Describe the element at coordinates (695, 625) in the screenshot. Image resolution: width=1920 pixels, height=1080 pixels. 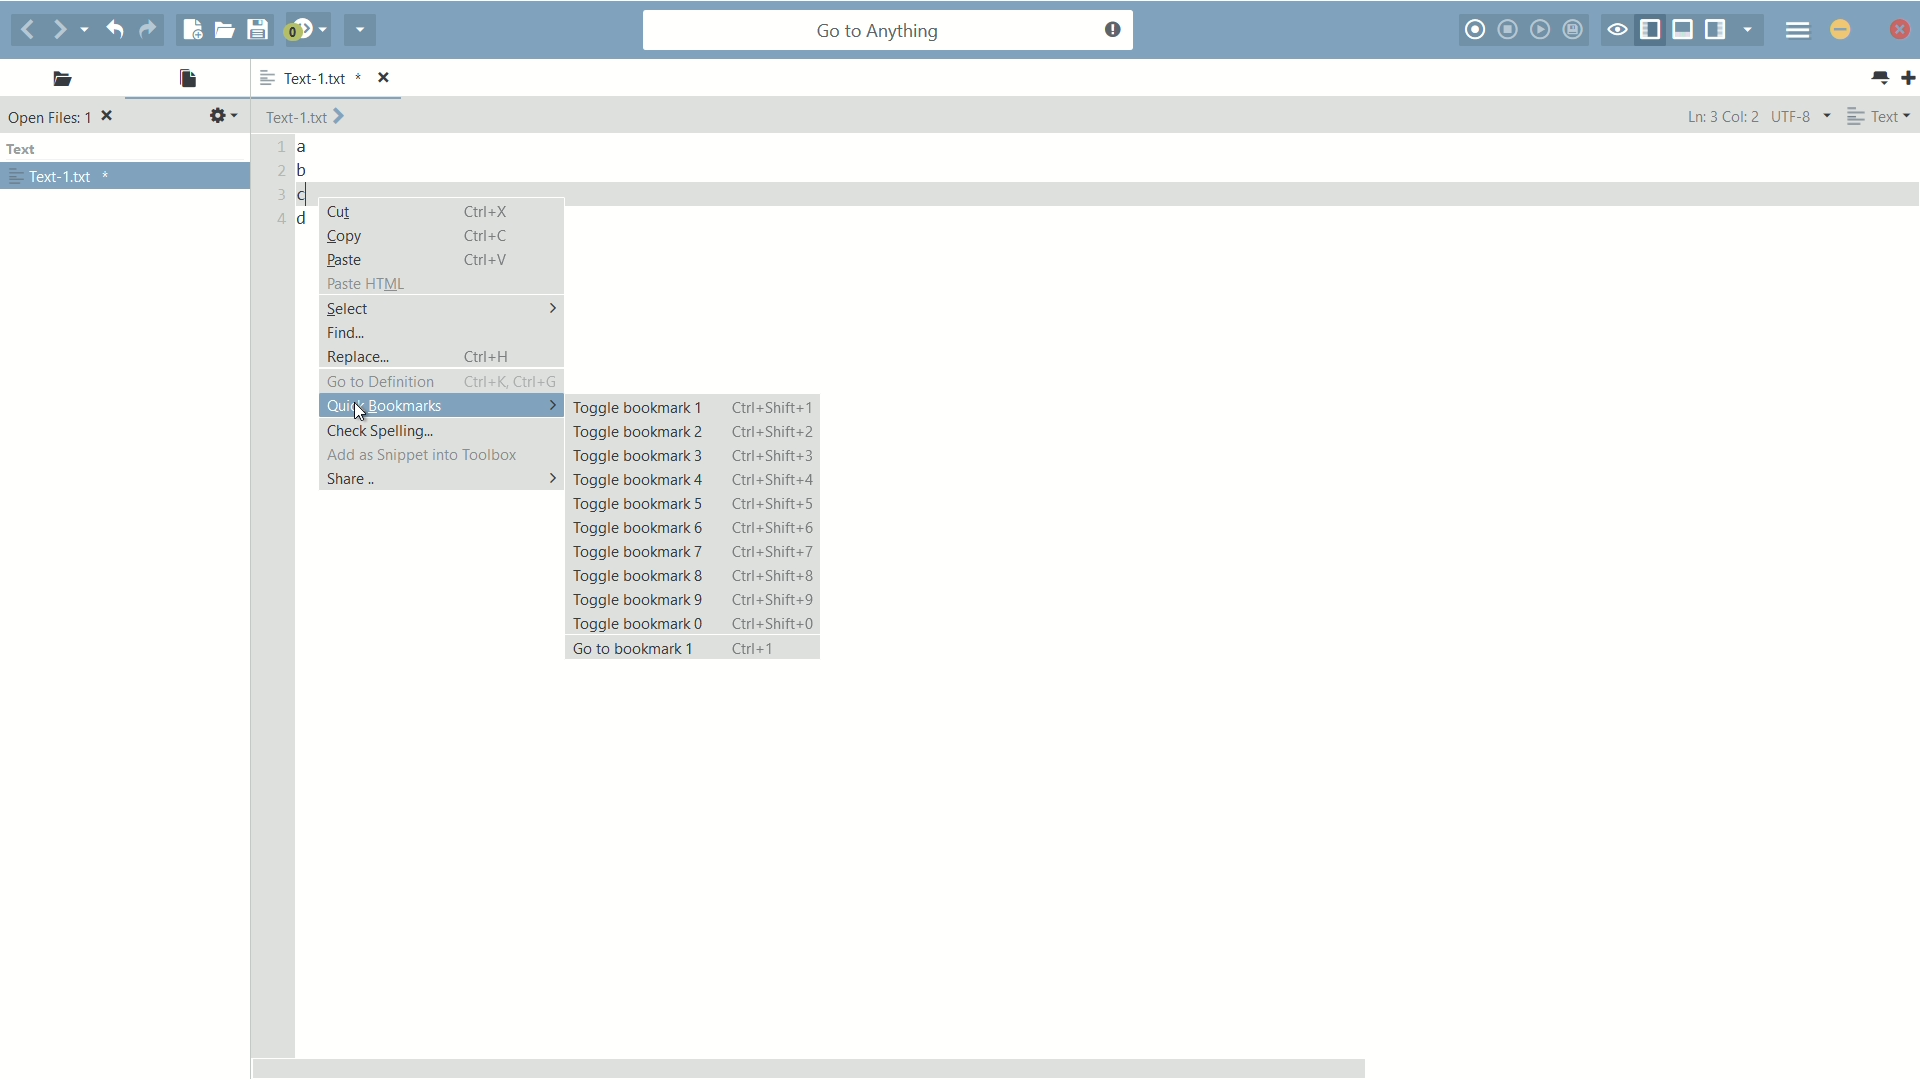
I see `toggle bookmark 0` at that location.